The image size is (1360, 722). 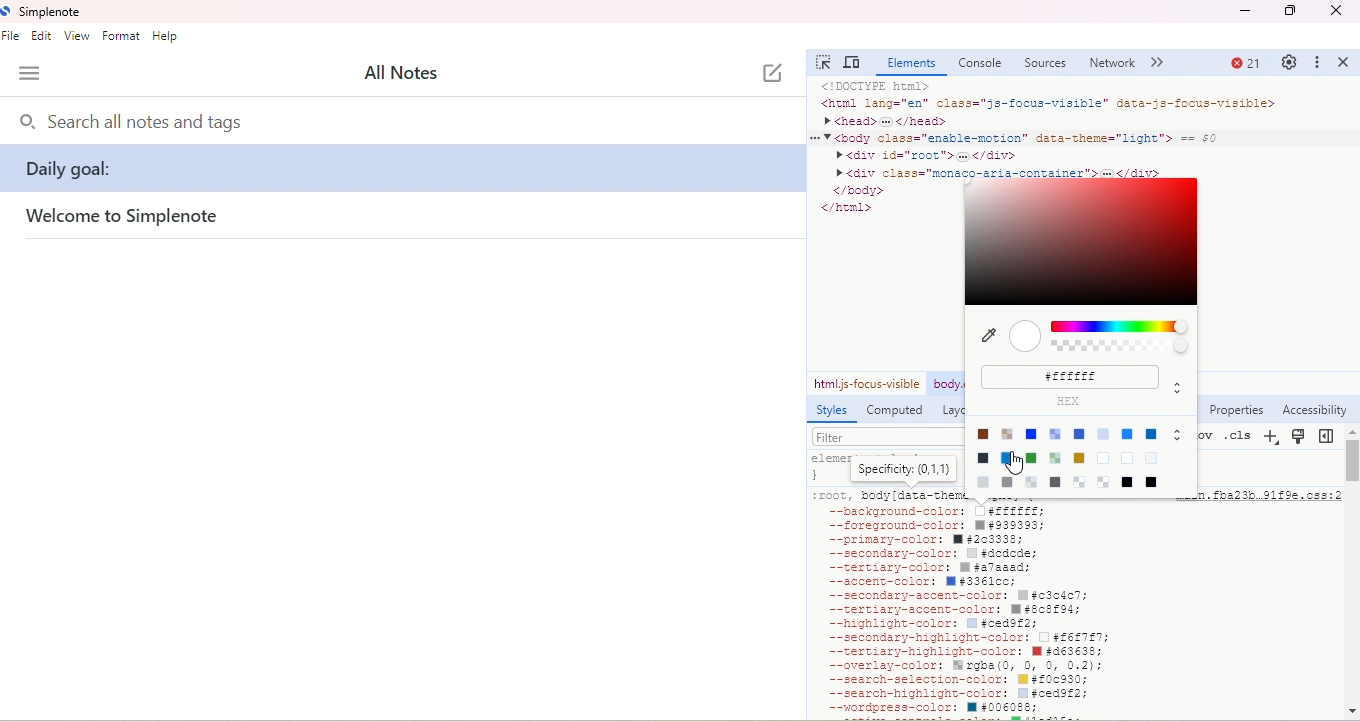 What do you see at coordinates (769, 75) in the screenshot?
I see `new note` at bounding box center [769, 75].